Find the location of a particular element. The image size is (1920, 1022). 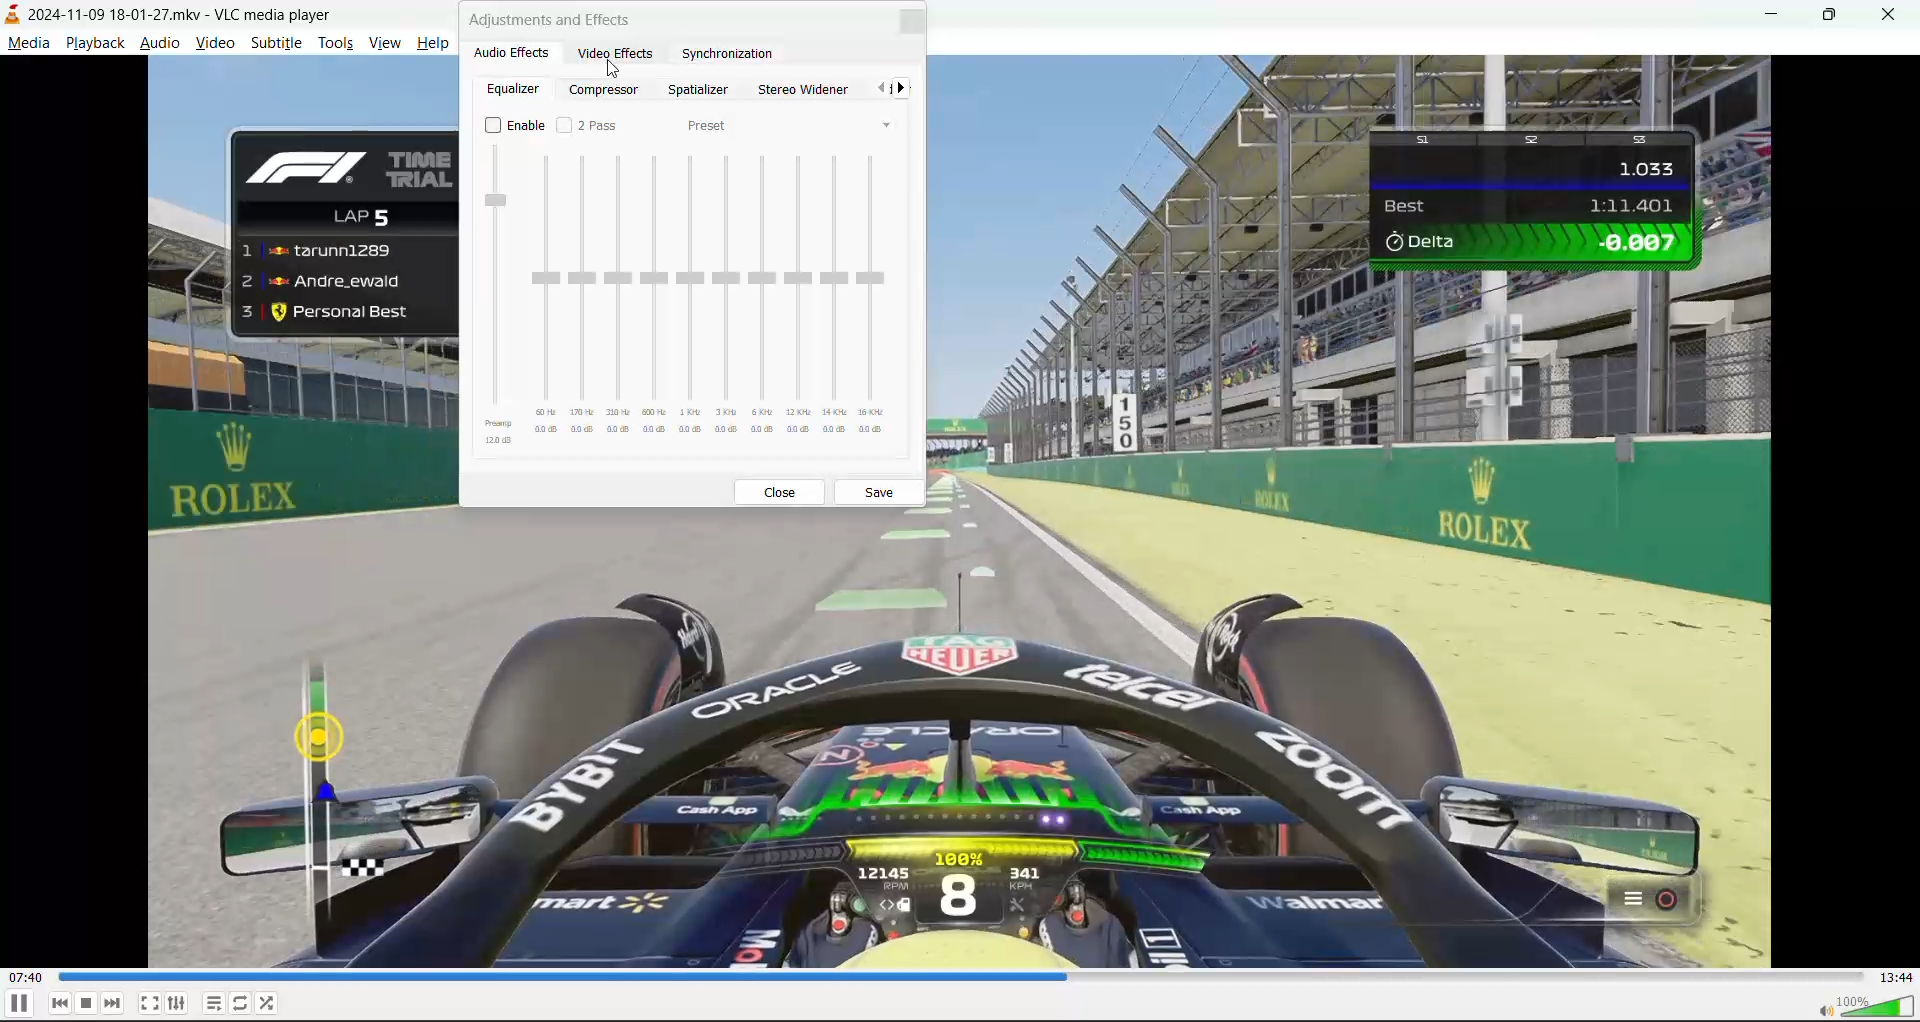

fullscreen is located at coordinates (149, 999).